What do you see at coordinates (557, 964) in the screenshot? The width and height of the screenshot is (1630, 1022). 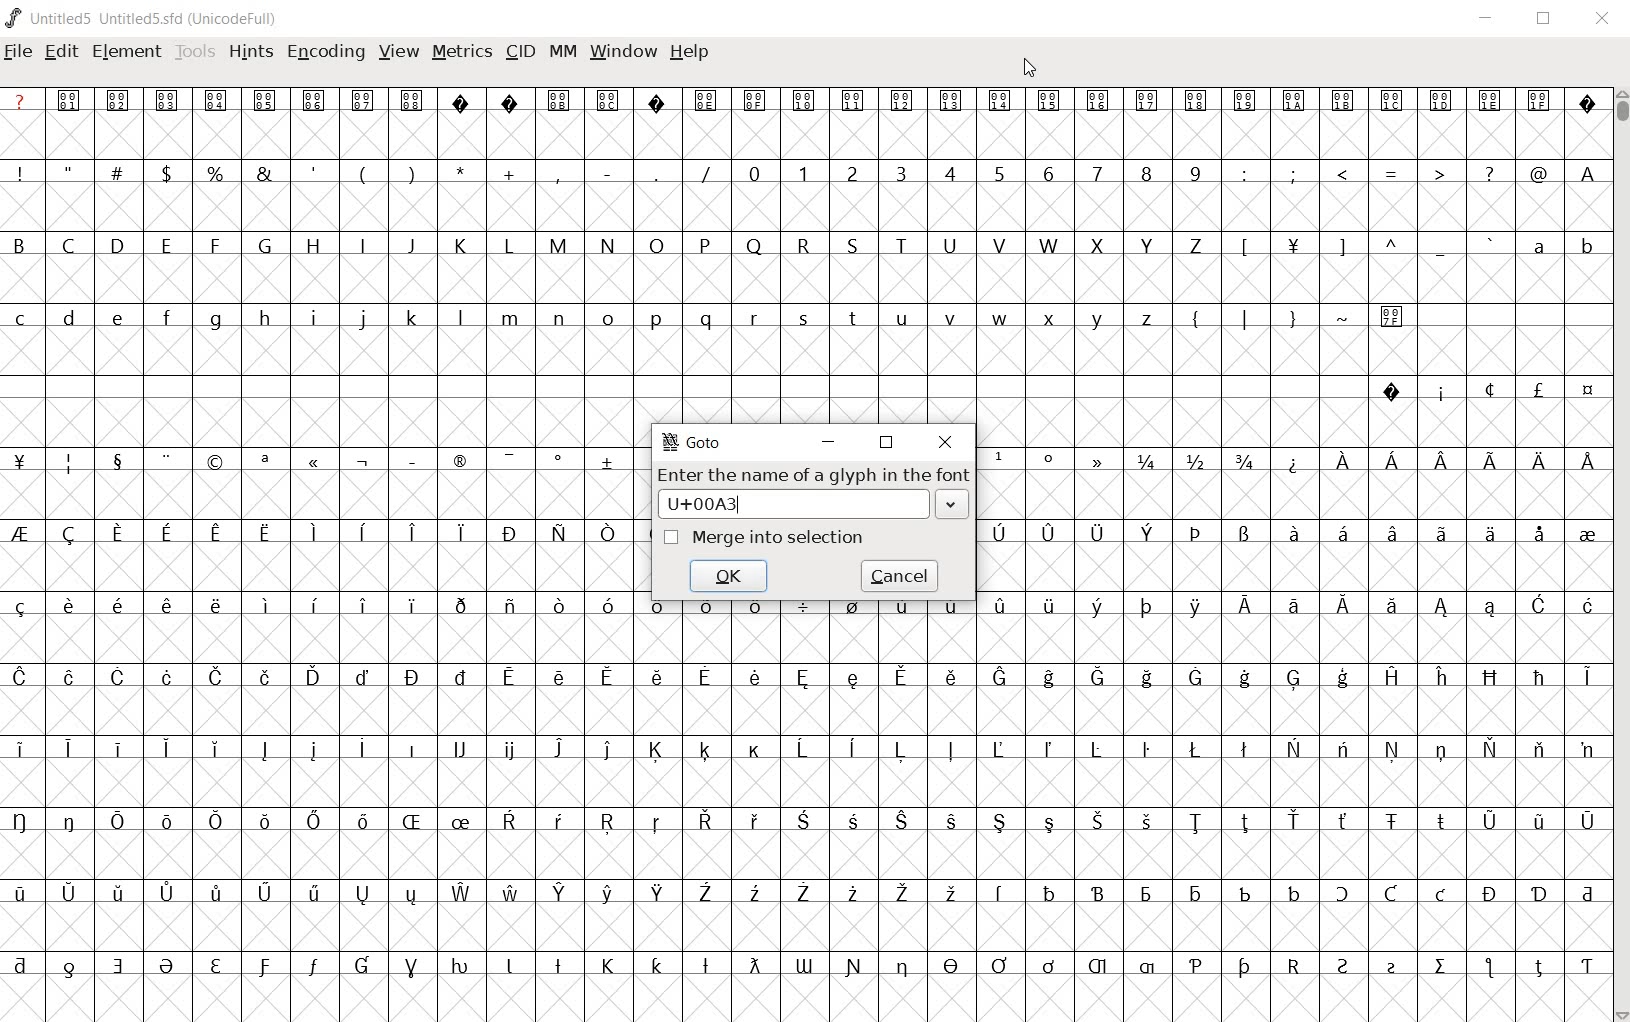 I see `Symbol` at bounding box center [557, 964].